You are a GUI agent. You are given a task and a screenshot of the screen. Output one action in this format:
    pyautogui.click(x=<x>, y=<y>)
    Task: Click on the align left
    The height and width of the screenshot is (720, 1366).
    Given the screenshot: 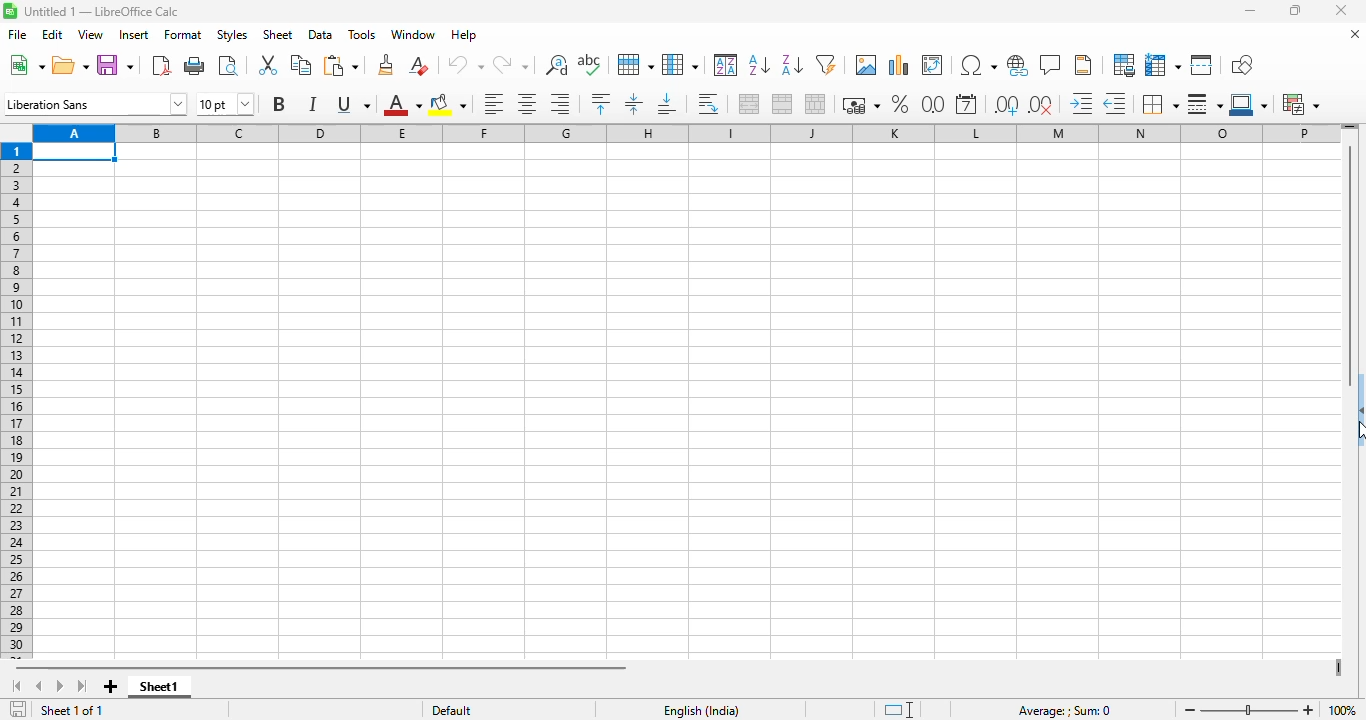 What is the action you would take?
    pyautogui.click(x=494, y=103)
    